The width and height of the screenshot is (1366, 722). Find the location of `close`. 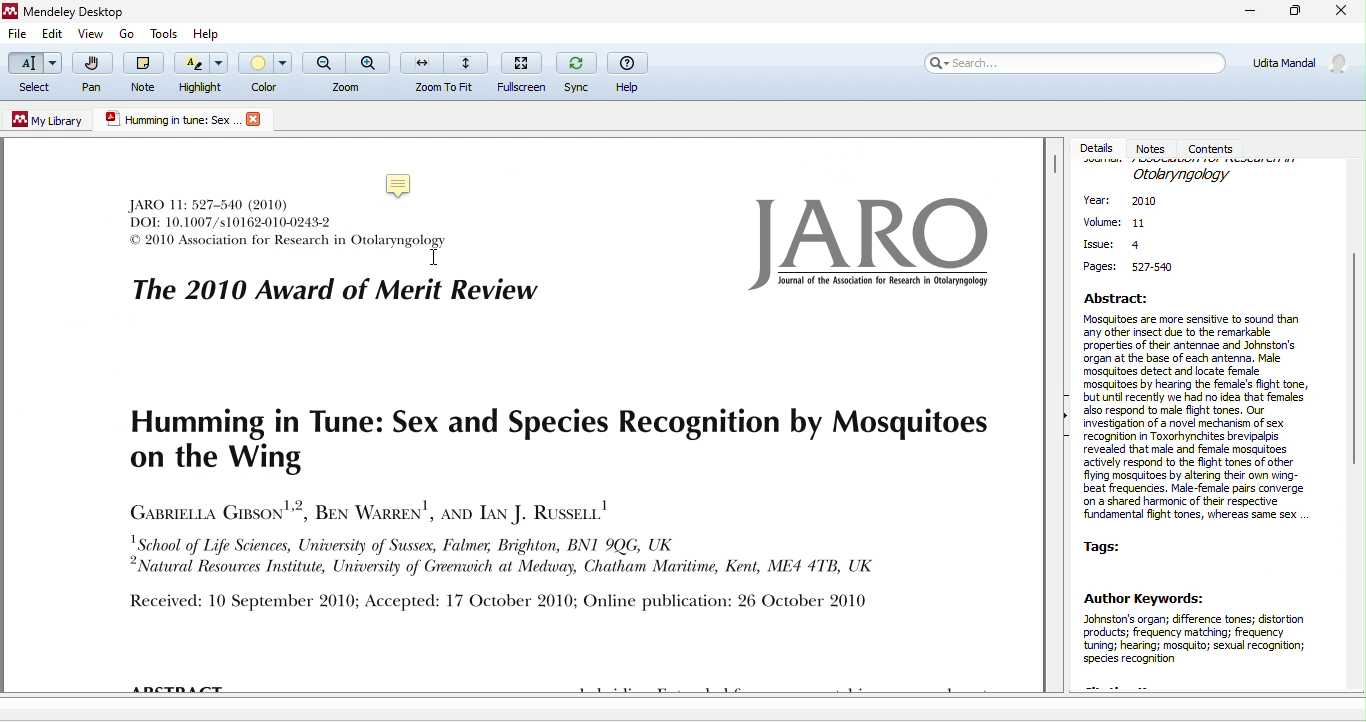

close is located at coordinates (1342, 12).